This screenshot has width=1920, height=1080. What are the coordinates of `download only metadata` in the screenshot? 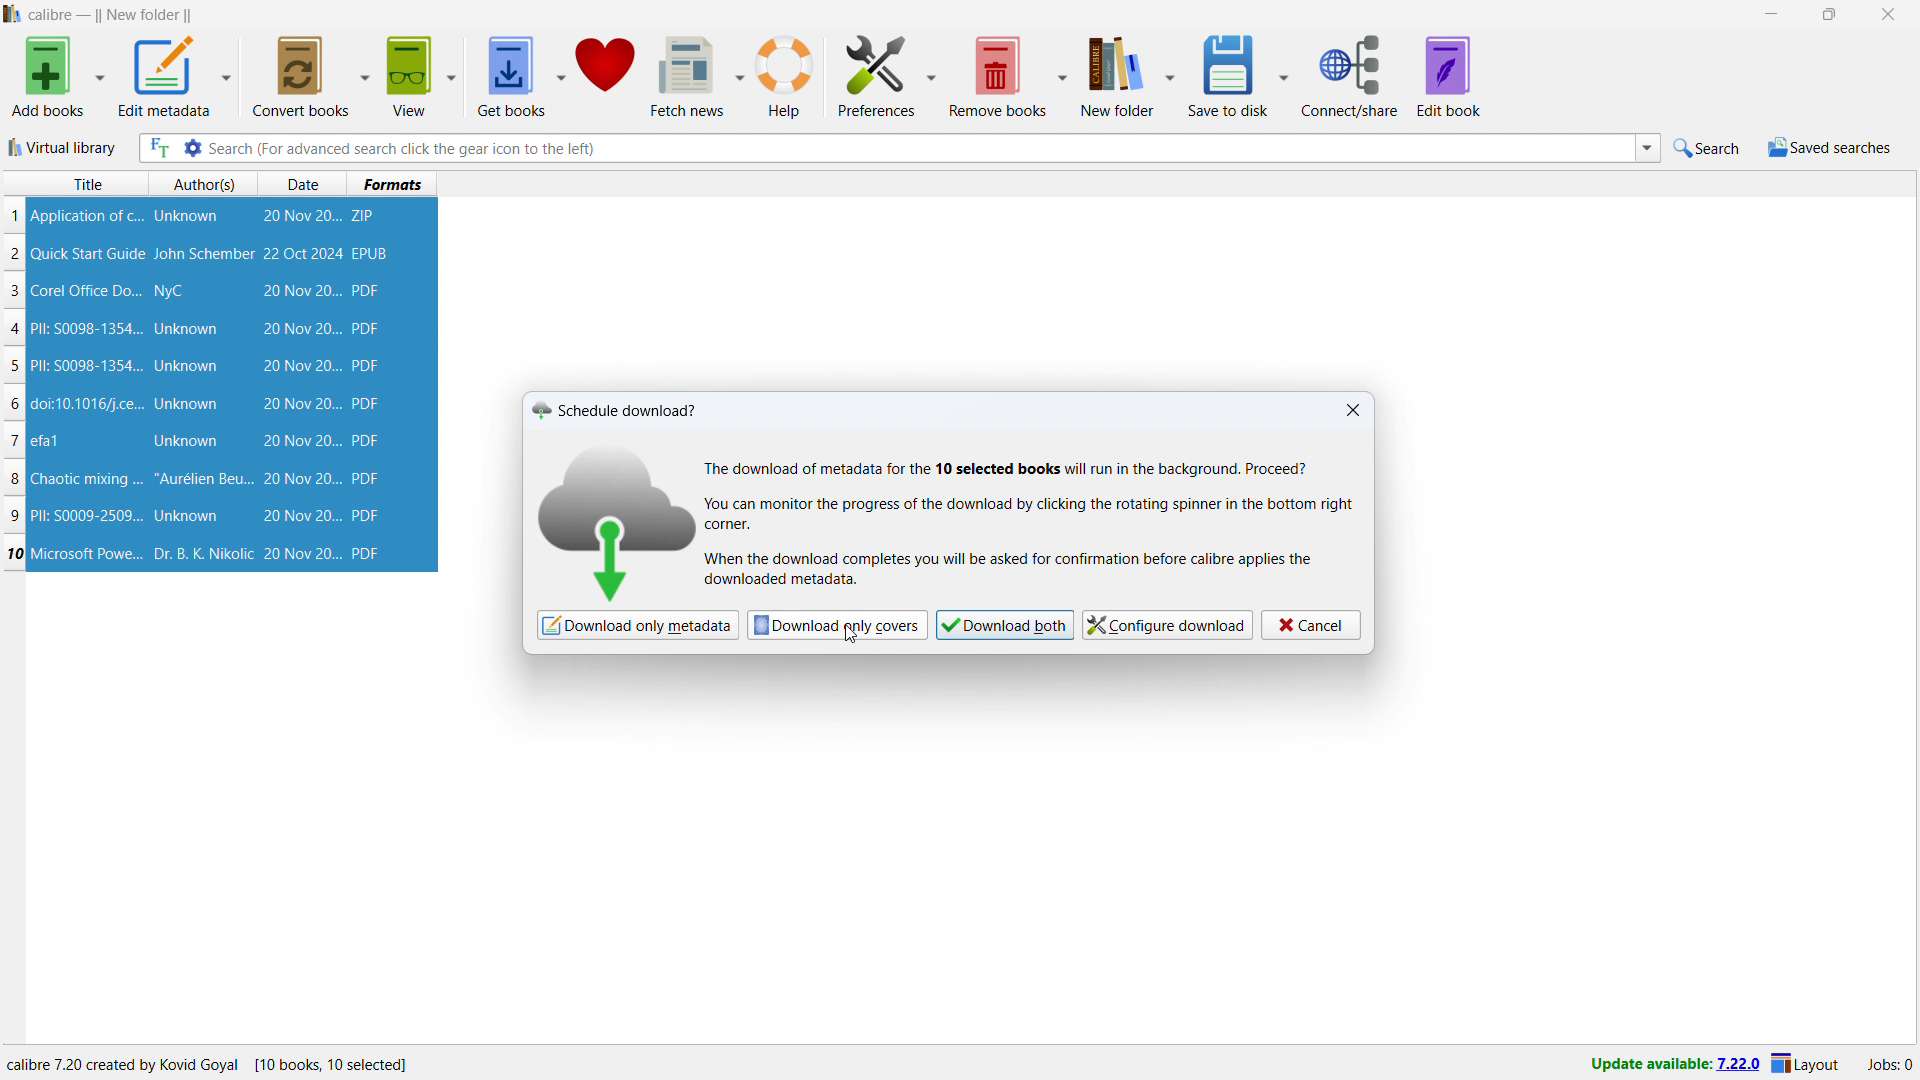 It's located at (637, 625).